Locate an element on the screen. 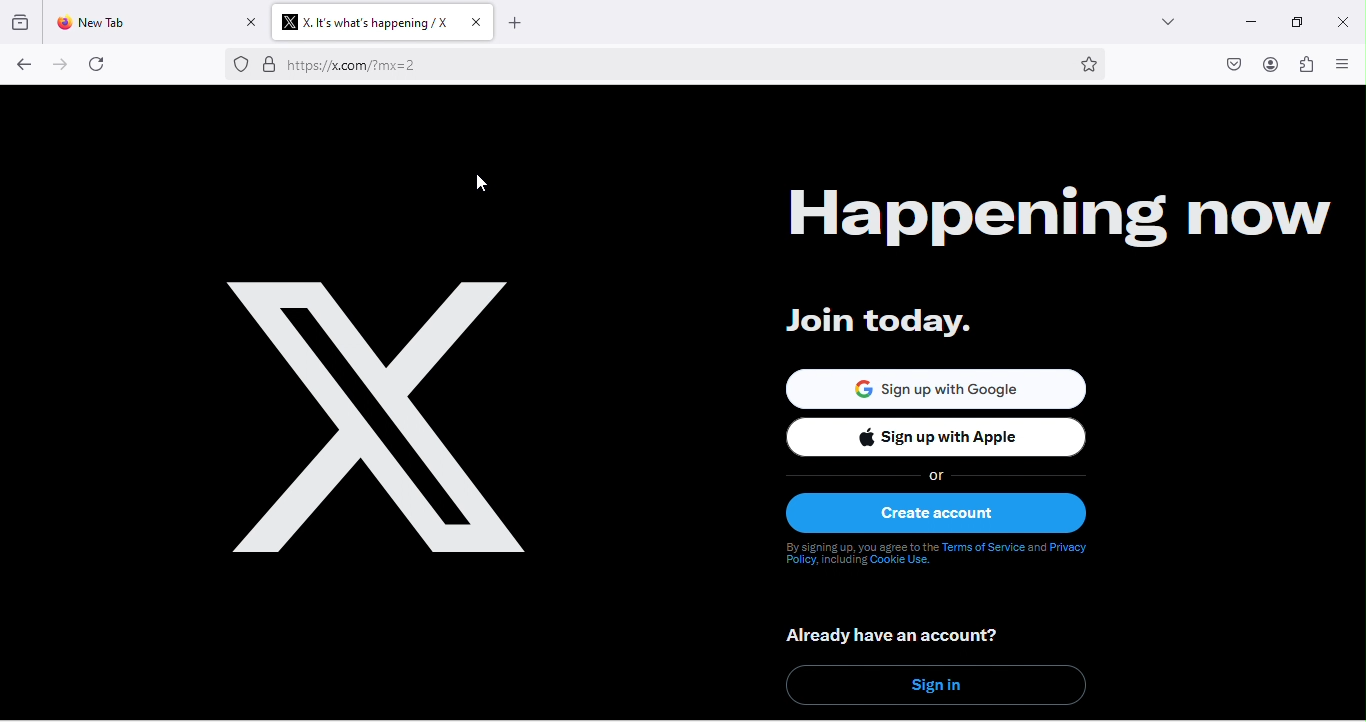 Image resolution: width=1366 pixels, height=722 pixels. new tab is located at coordinates (153, 22).